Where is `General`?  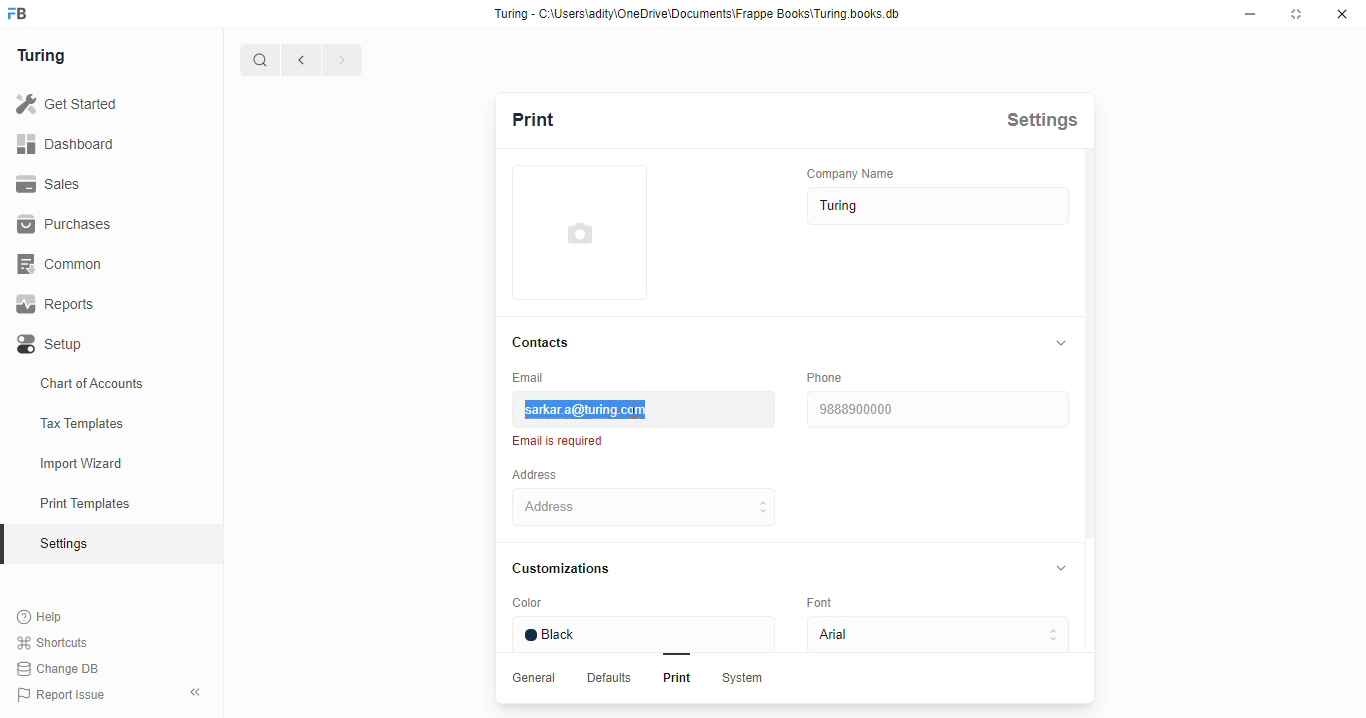
General is located at coordinates (537, 678).